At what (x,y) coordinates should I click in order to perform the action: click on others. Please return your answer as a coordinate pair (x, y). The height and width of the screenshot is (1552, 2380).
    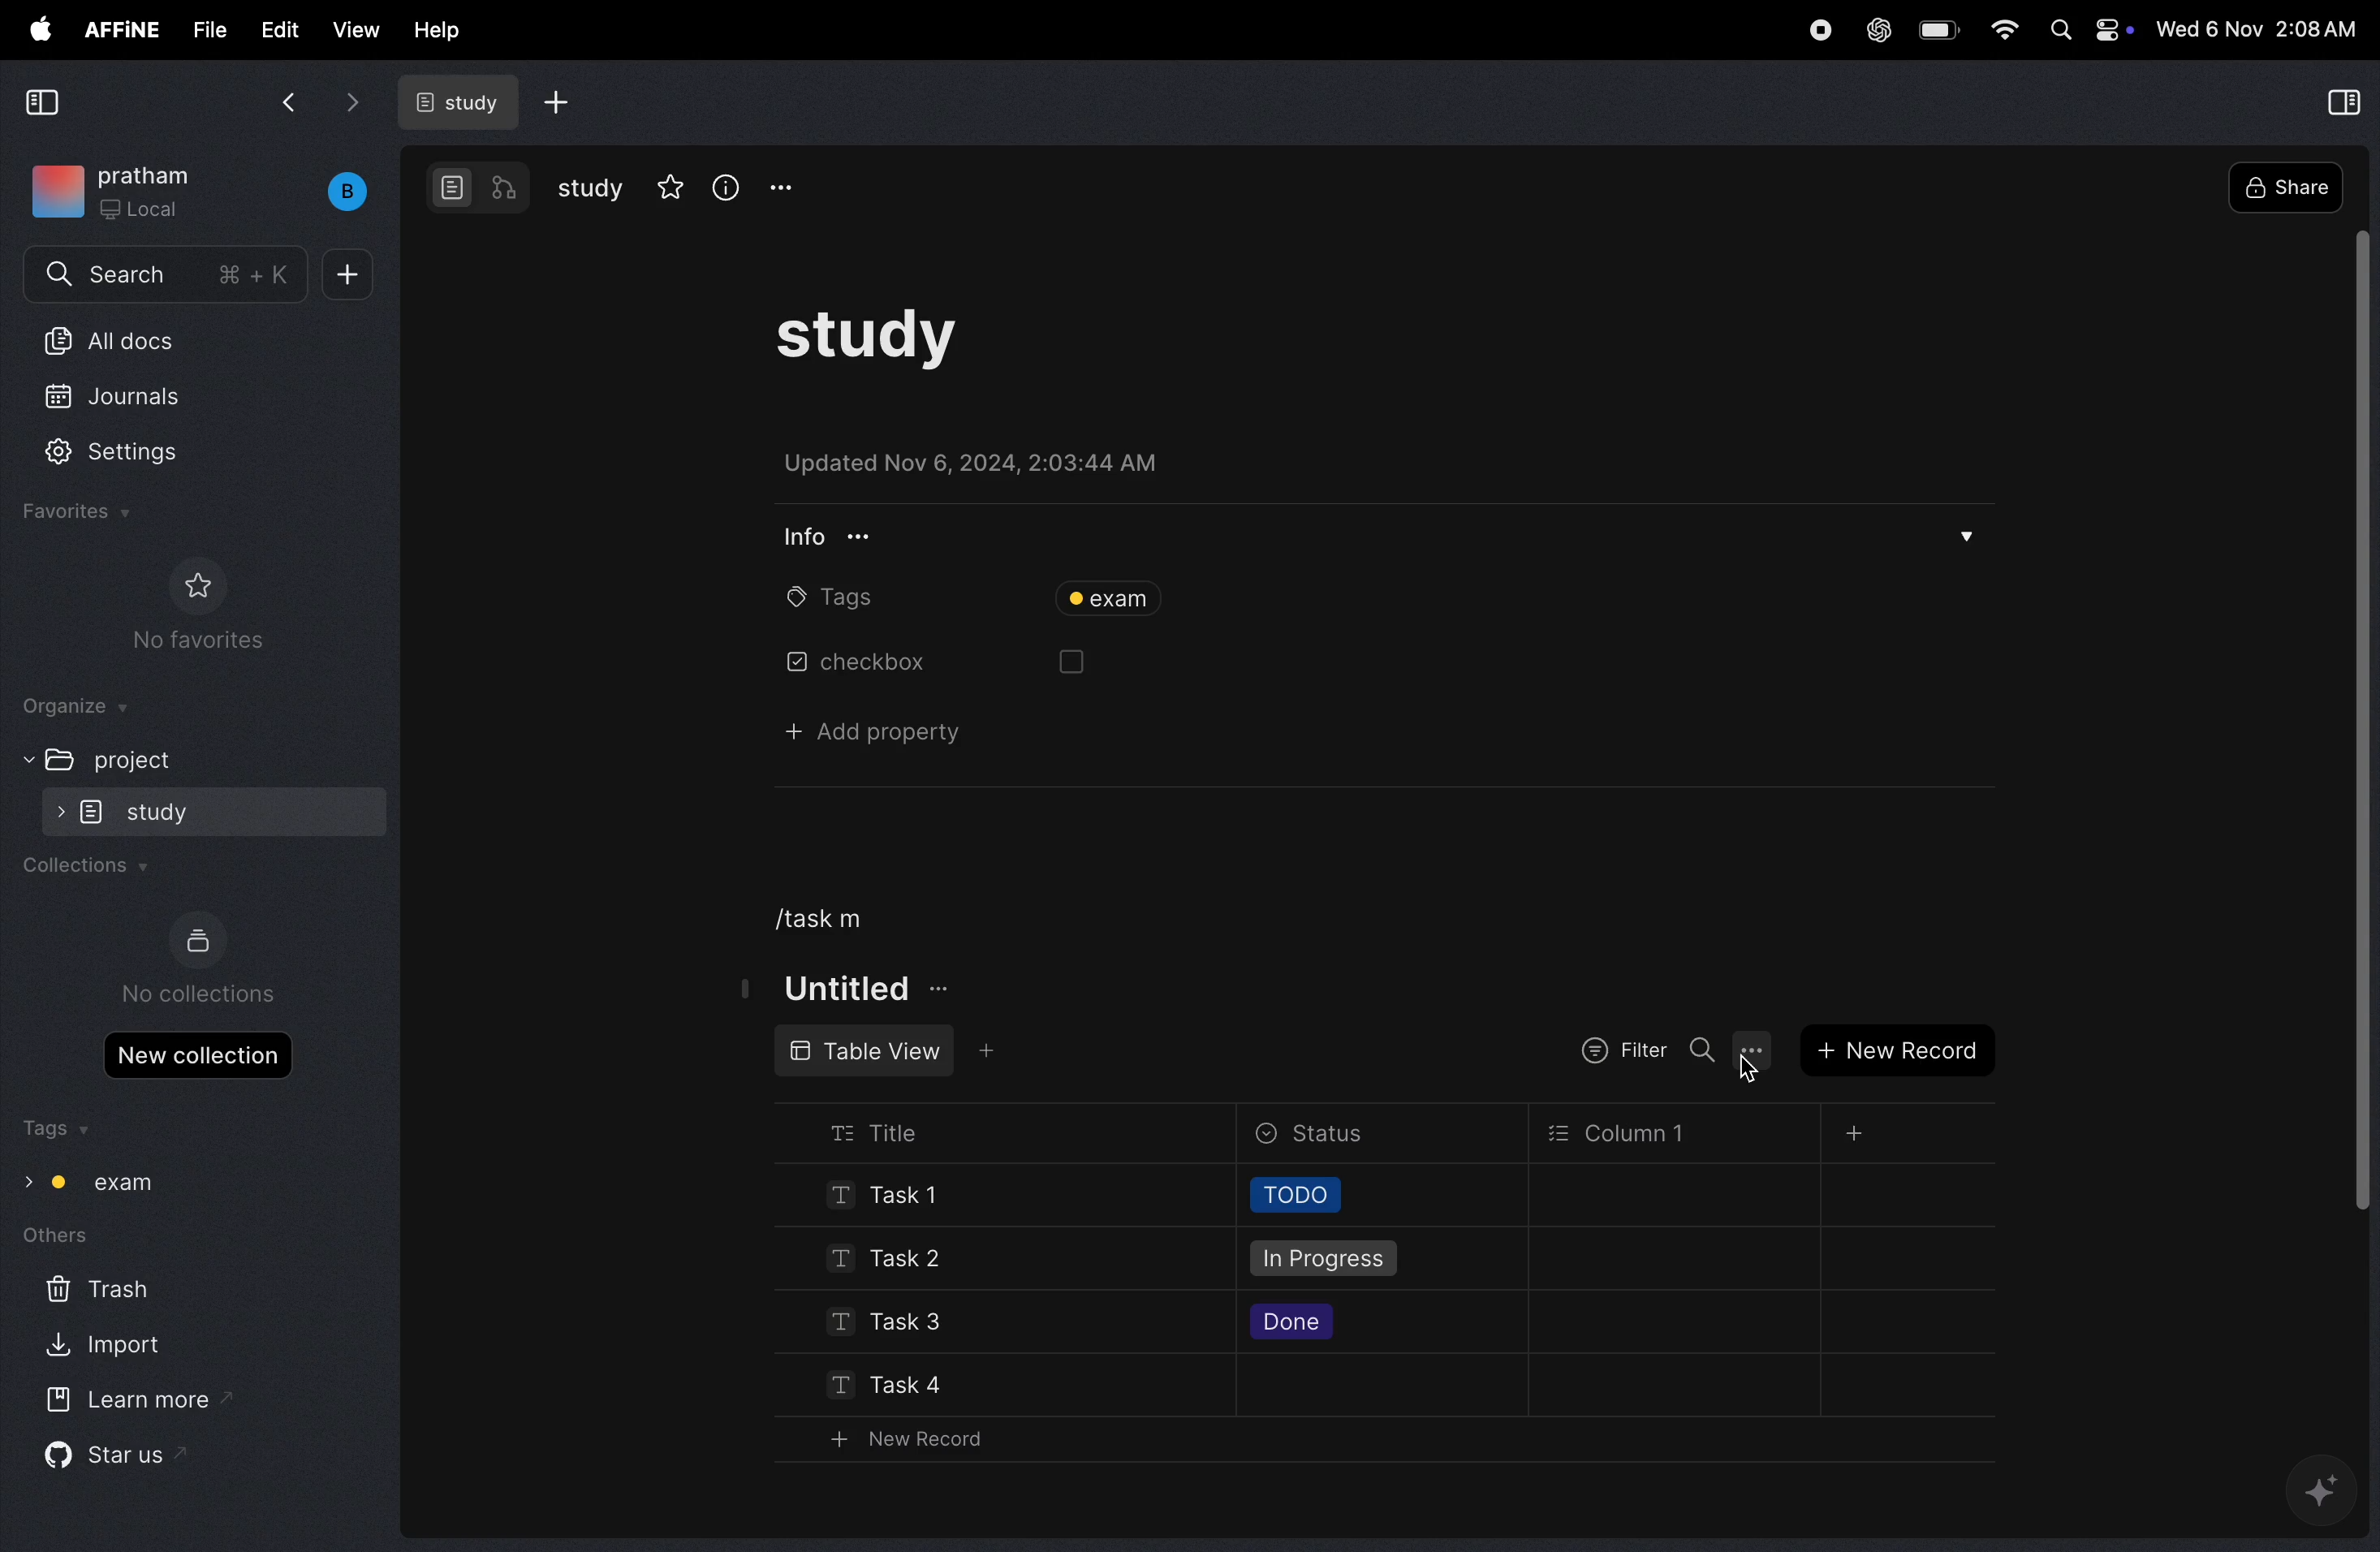
    Looking at the image, I should click on (121, 1235).